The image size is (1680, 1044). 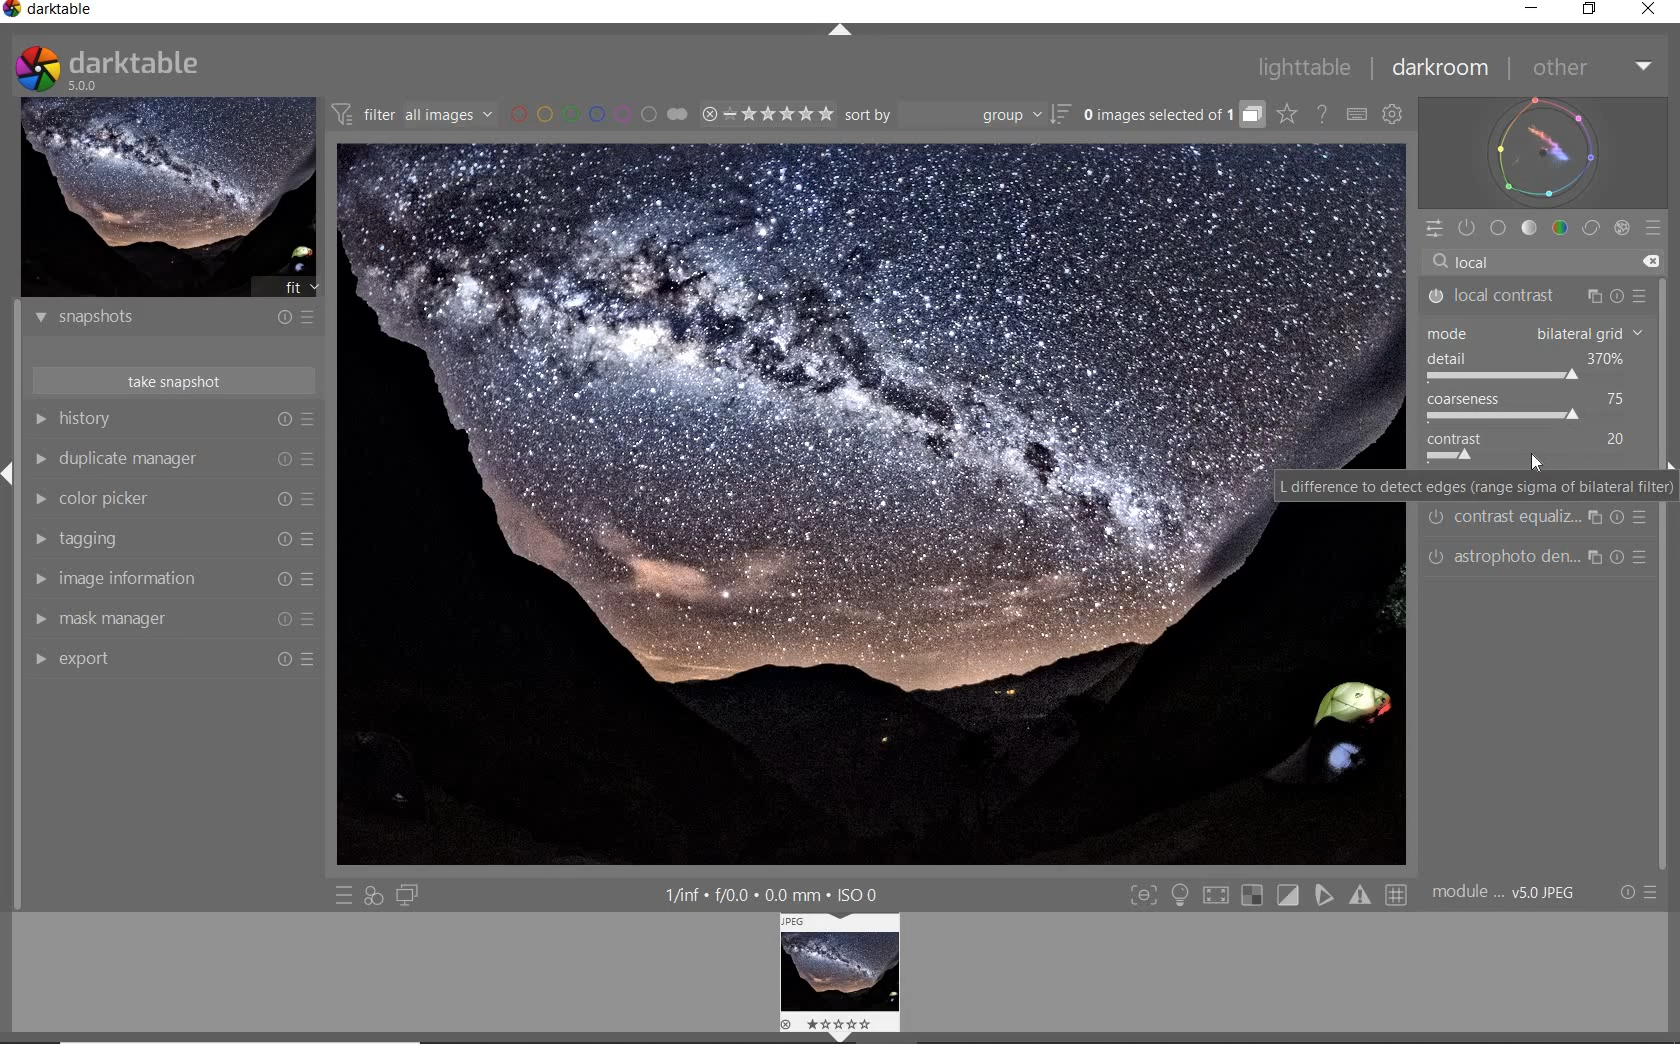 What do you see at coordinates (35, 539) in the screenshot?
I see `TAGGING` at bounding box center [35, 539].